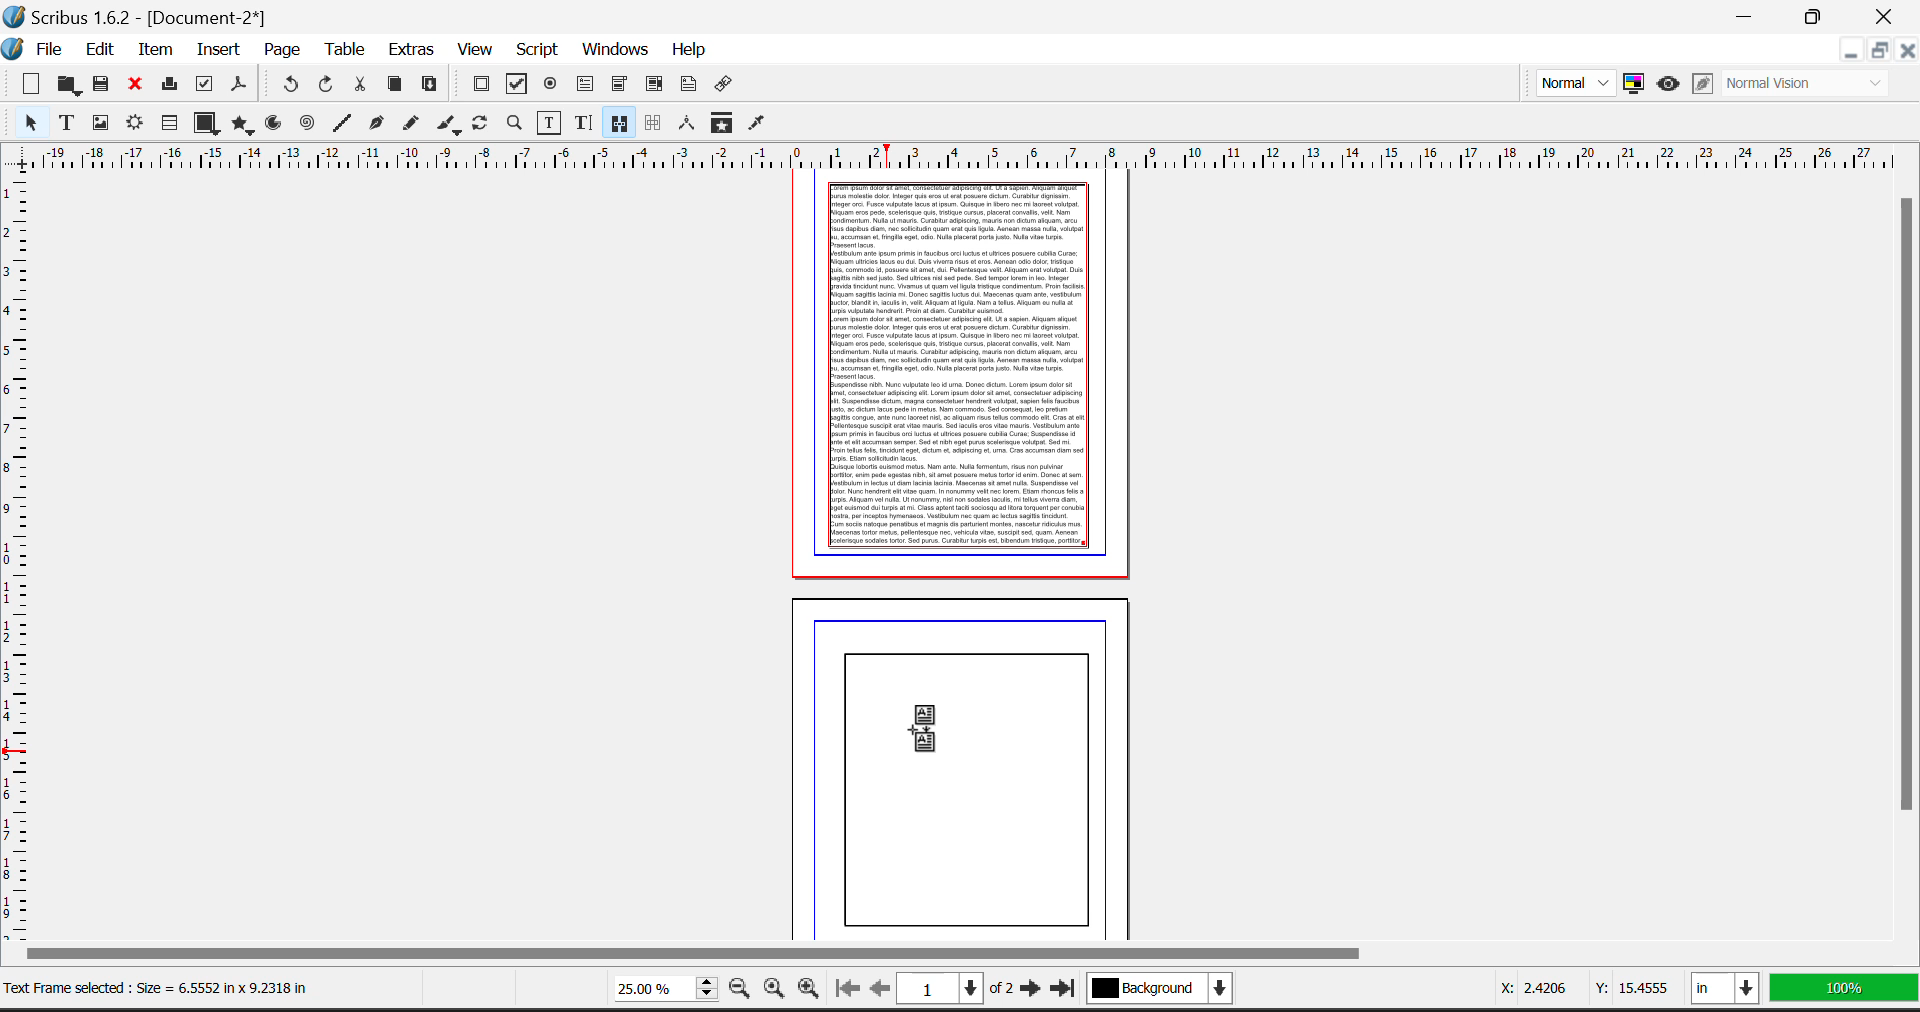 This screenshot has height=1012, width=1920. Describe the element at coordinates (396, 86) in the screenshot. I see `Copy` at that location.